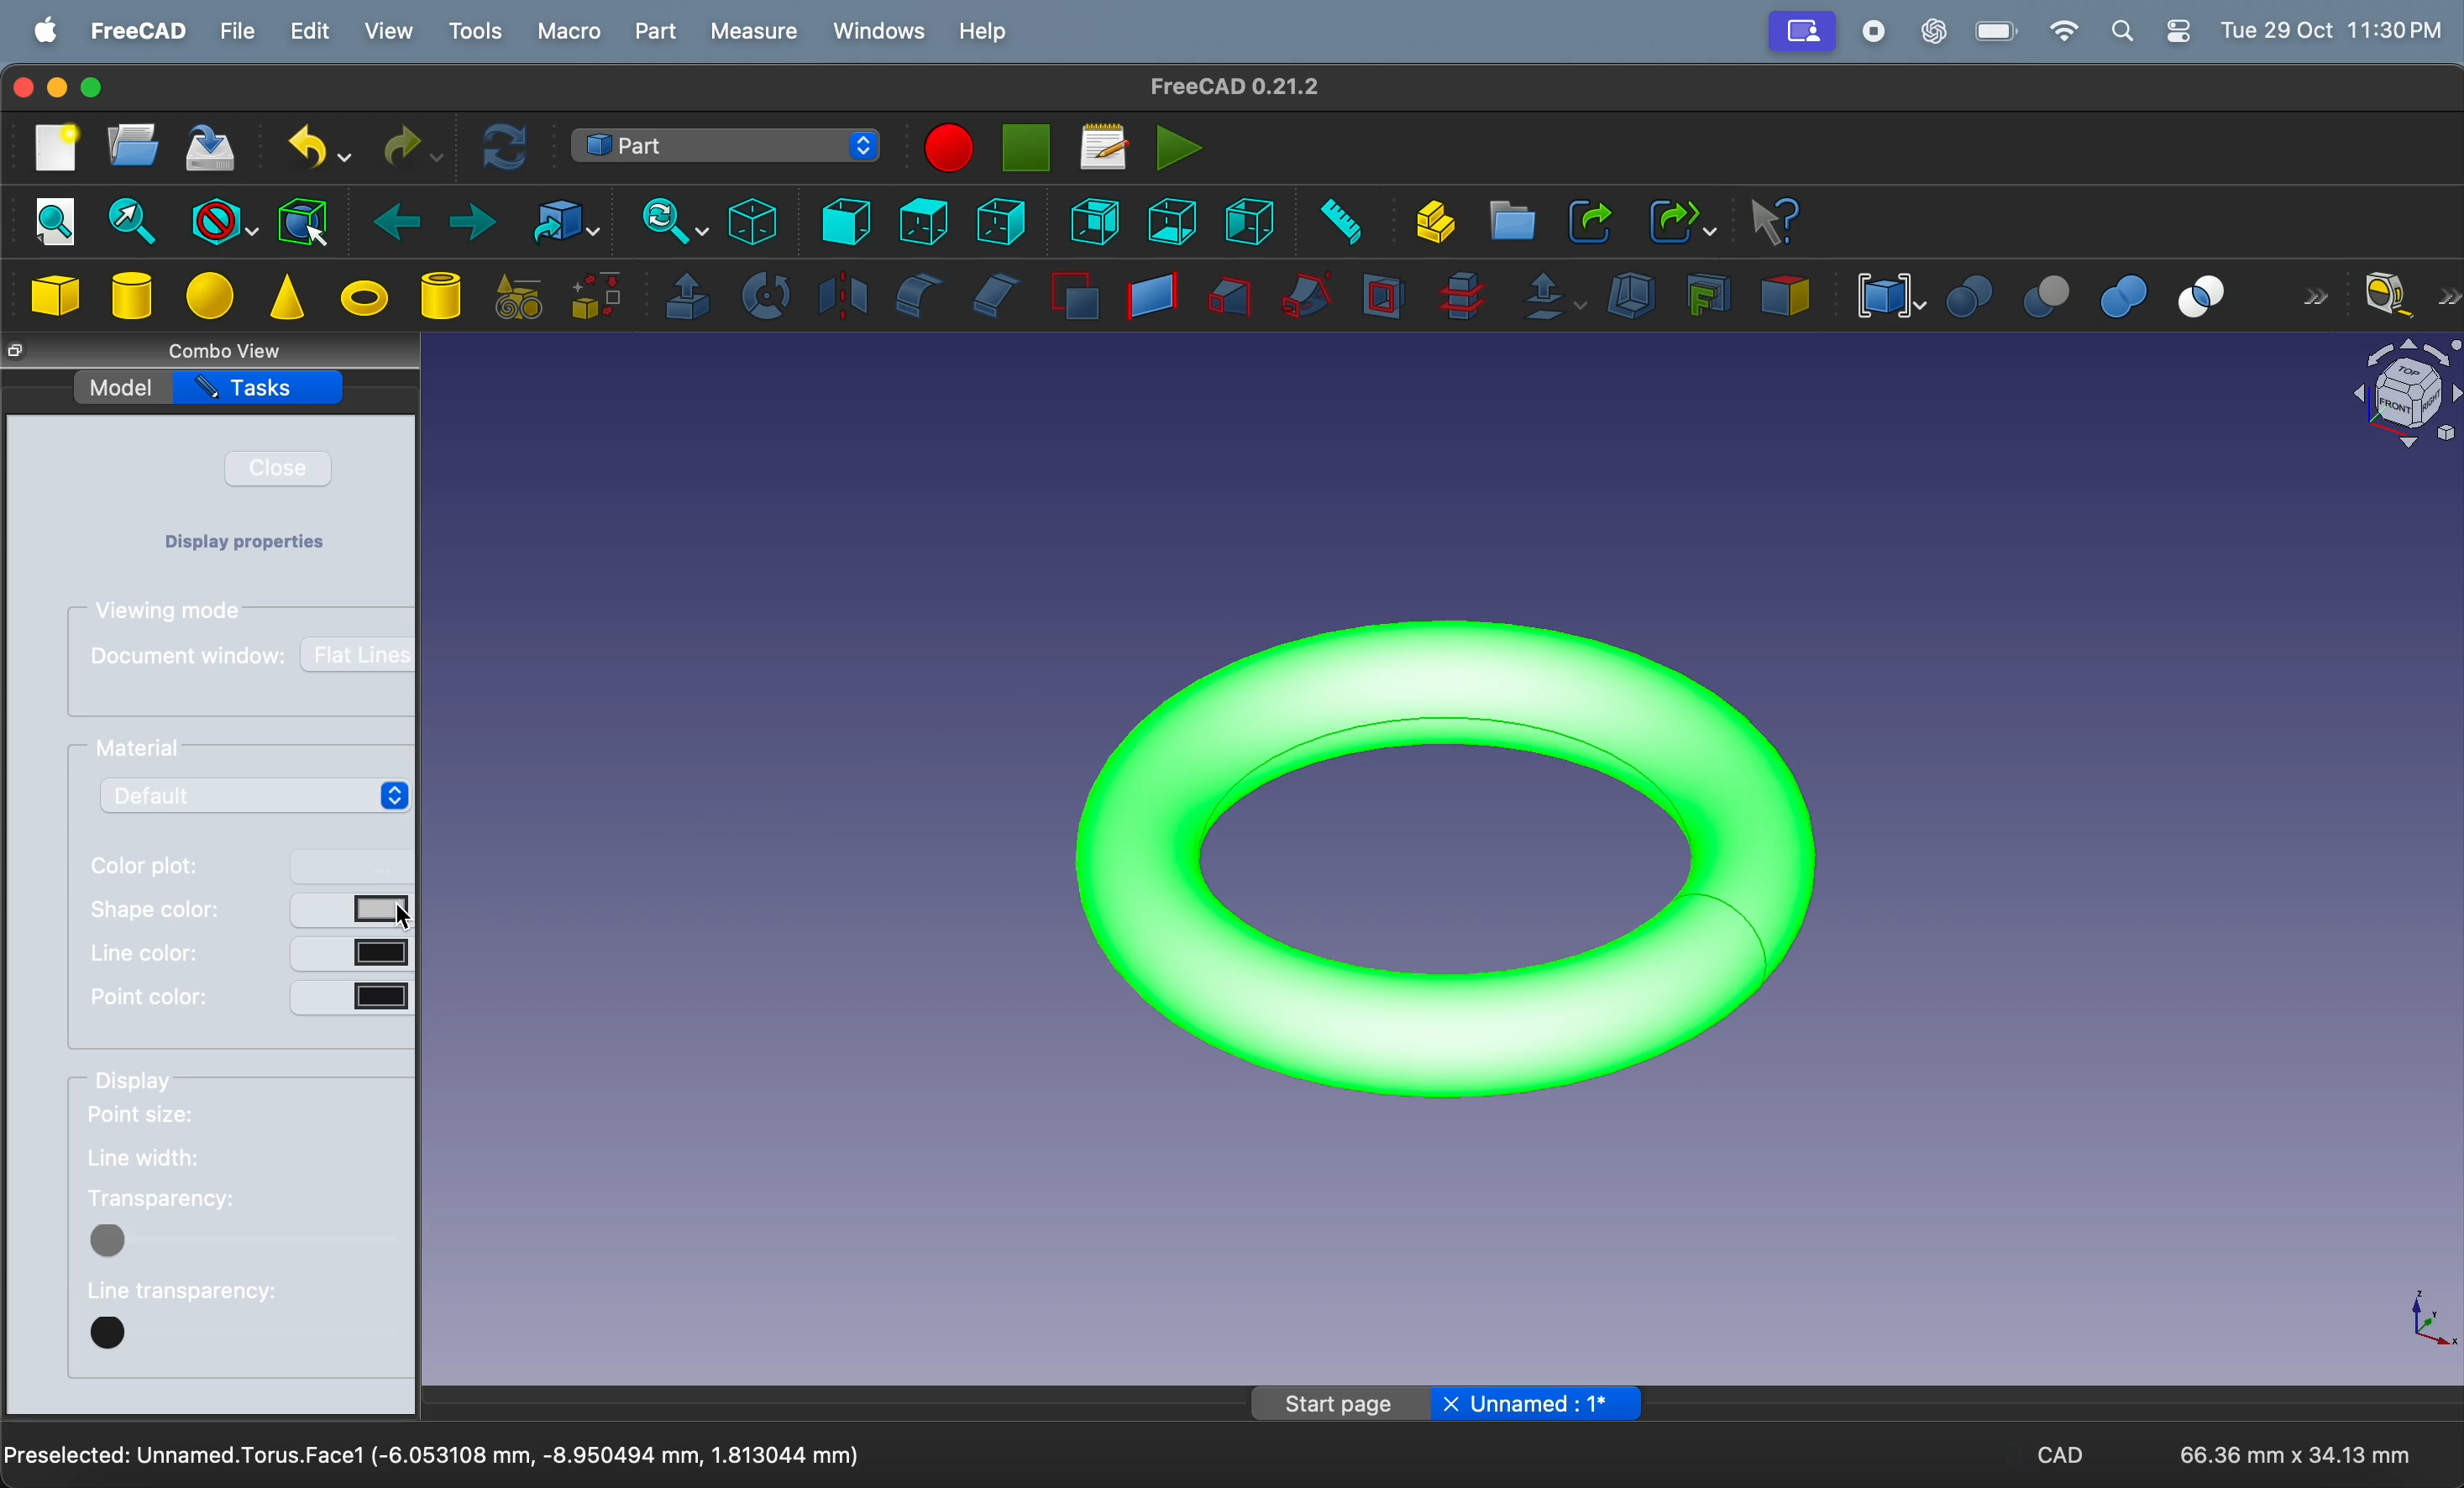 The height and width of the screenshot is (1488, 2464). I want to click on Preselected Unamed, so click(436, 1457).